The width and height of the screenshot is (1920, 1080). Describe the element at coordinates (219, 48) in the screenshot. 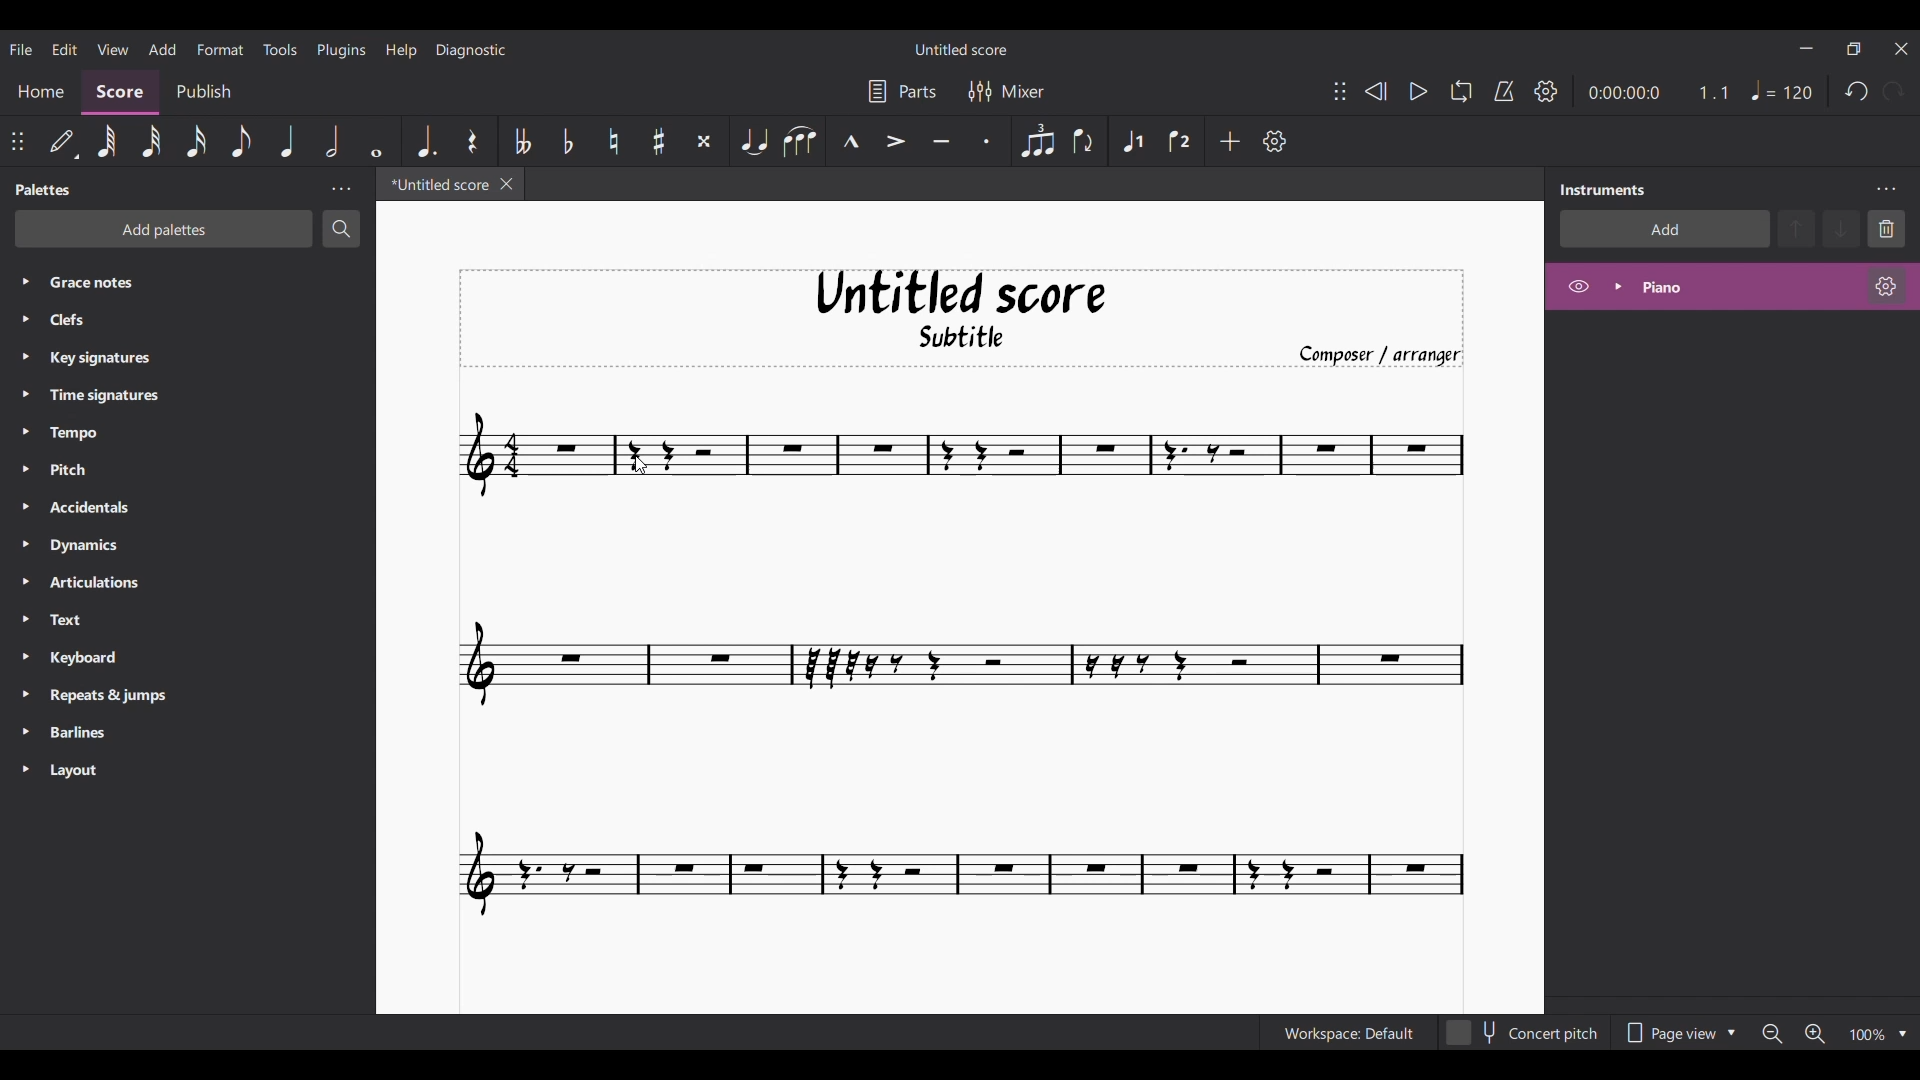

I see `Format menu` at that location.